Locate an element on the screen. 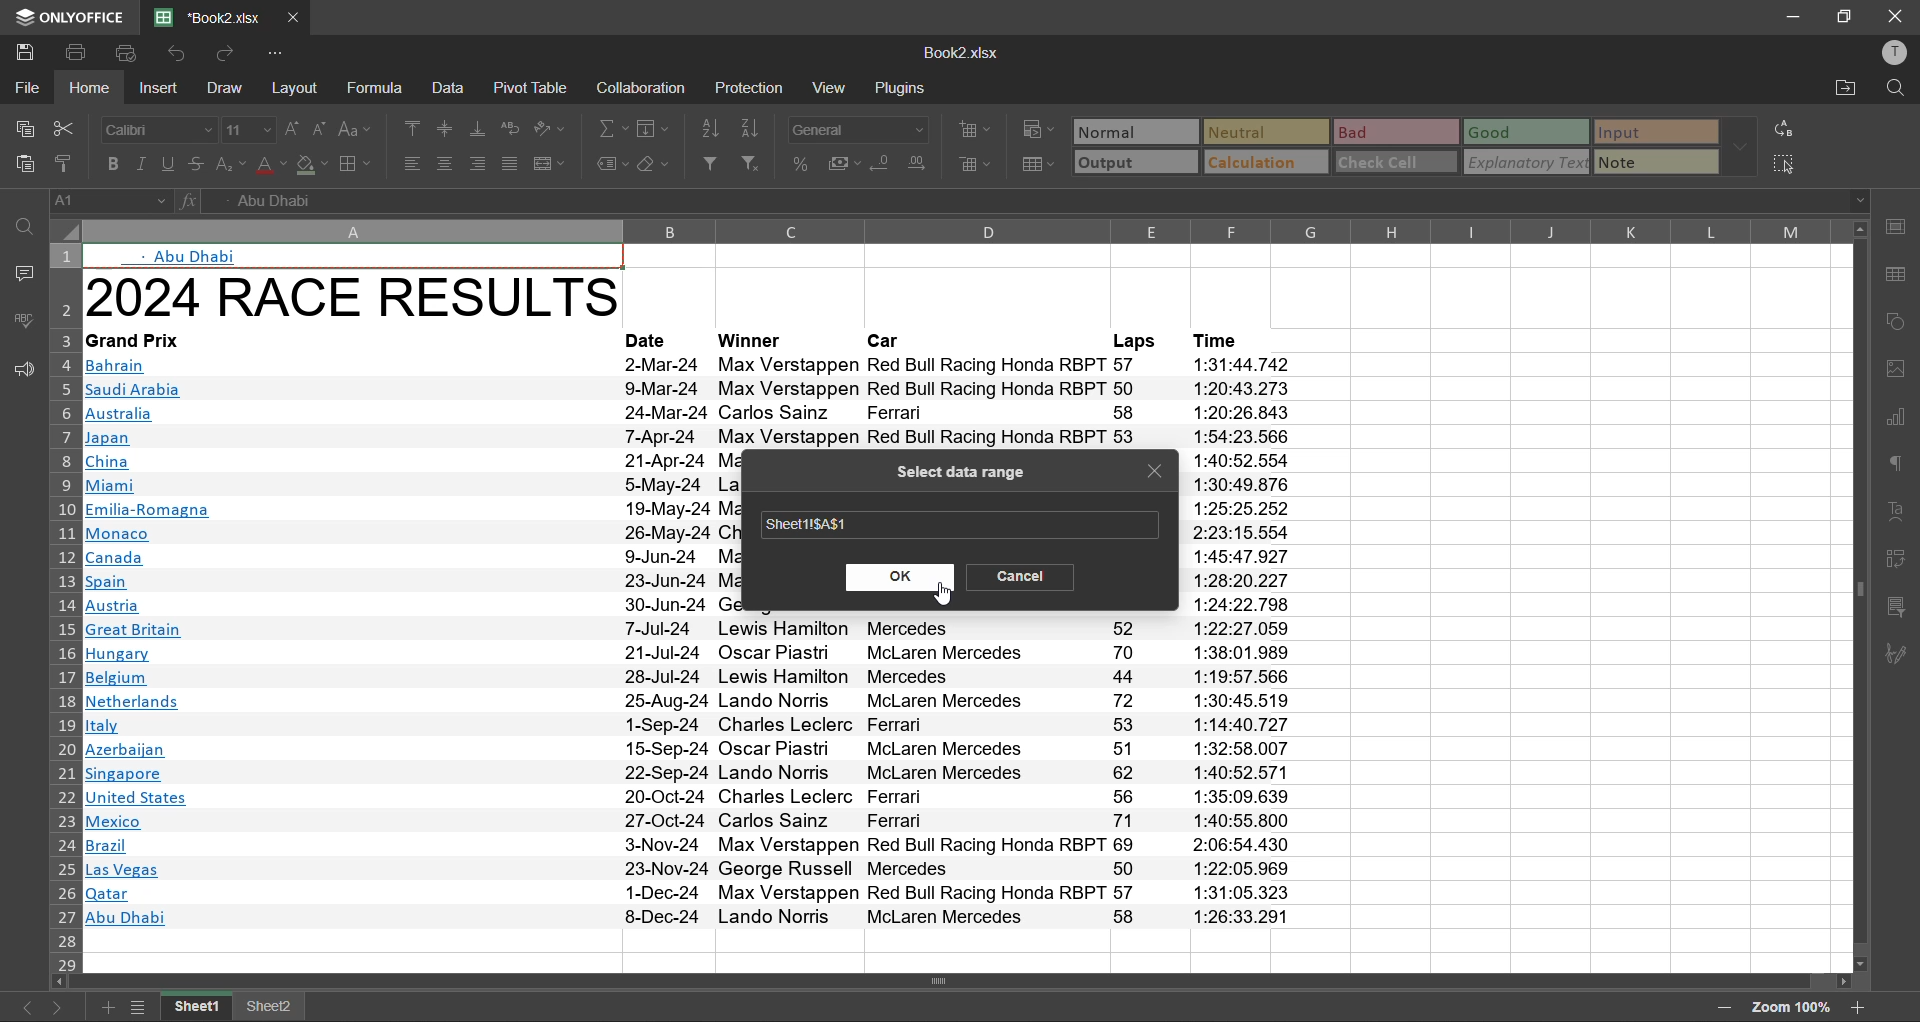 Image resolution: width=1920 pixels, height=1022 pixels. file name is located at coordinates (216, 18).